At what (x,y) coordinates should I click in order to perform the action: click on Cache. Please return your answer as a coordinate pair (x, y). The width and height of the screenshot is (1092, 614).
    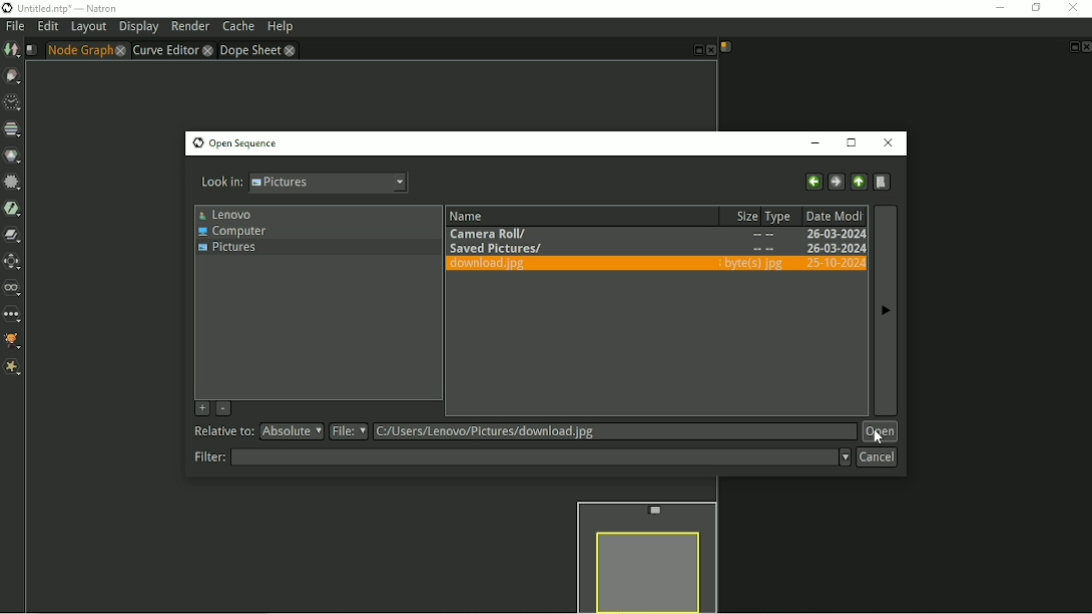
    Looking at the image, I should click on (238, 27).